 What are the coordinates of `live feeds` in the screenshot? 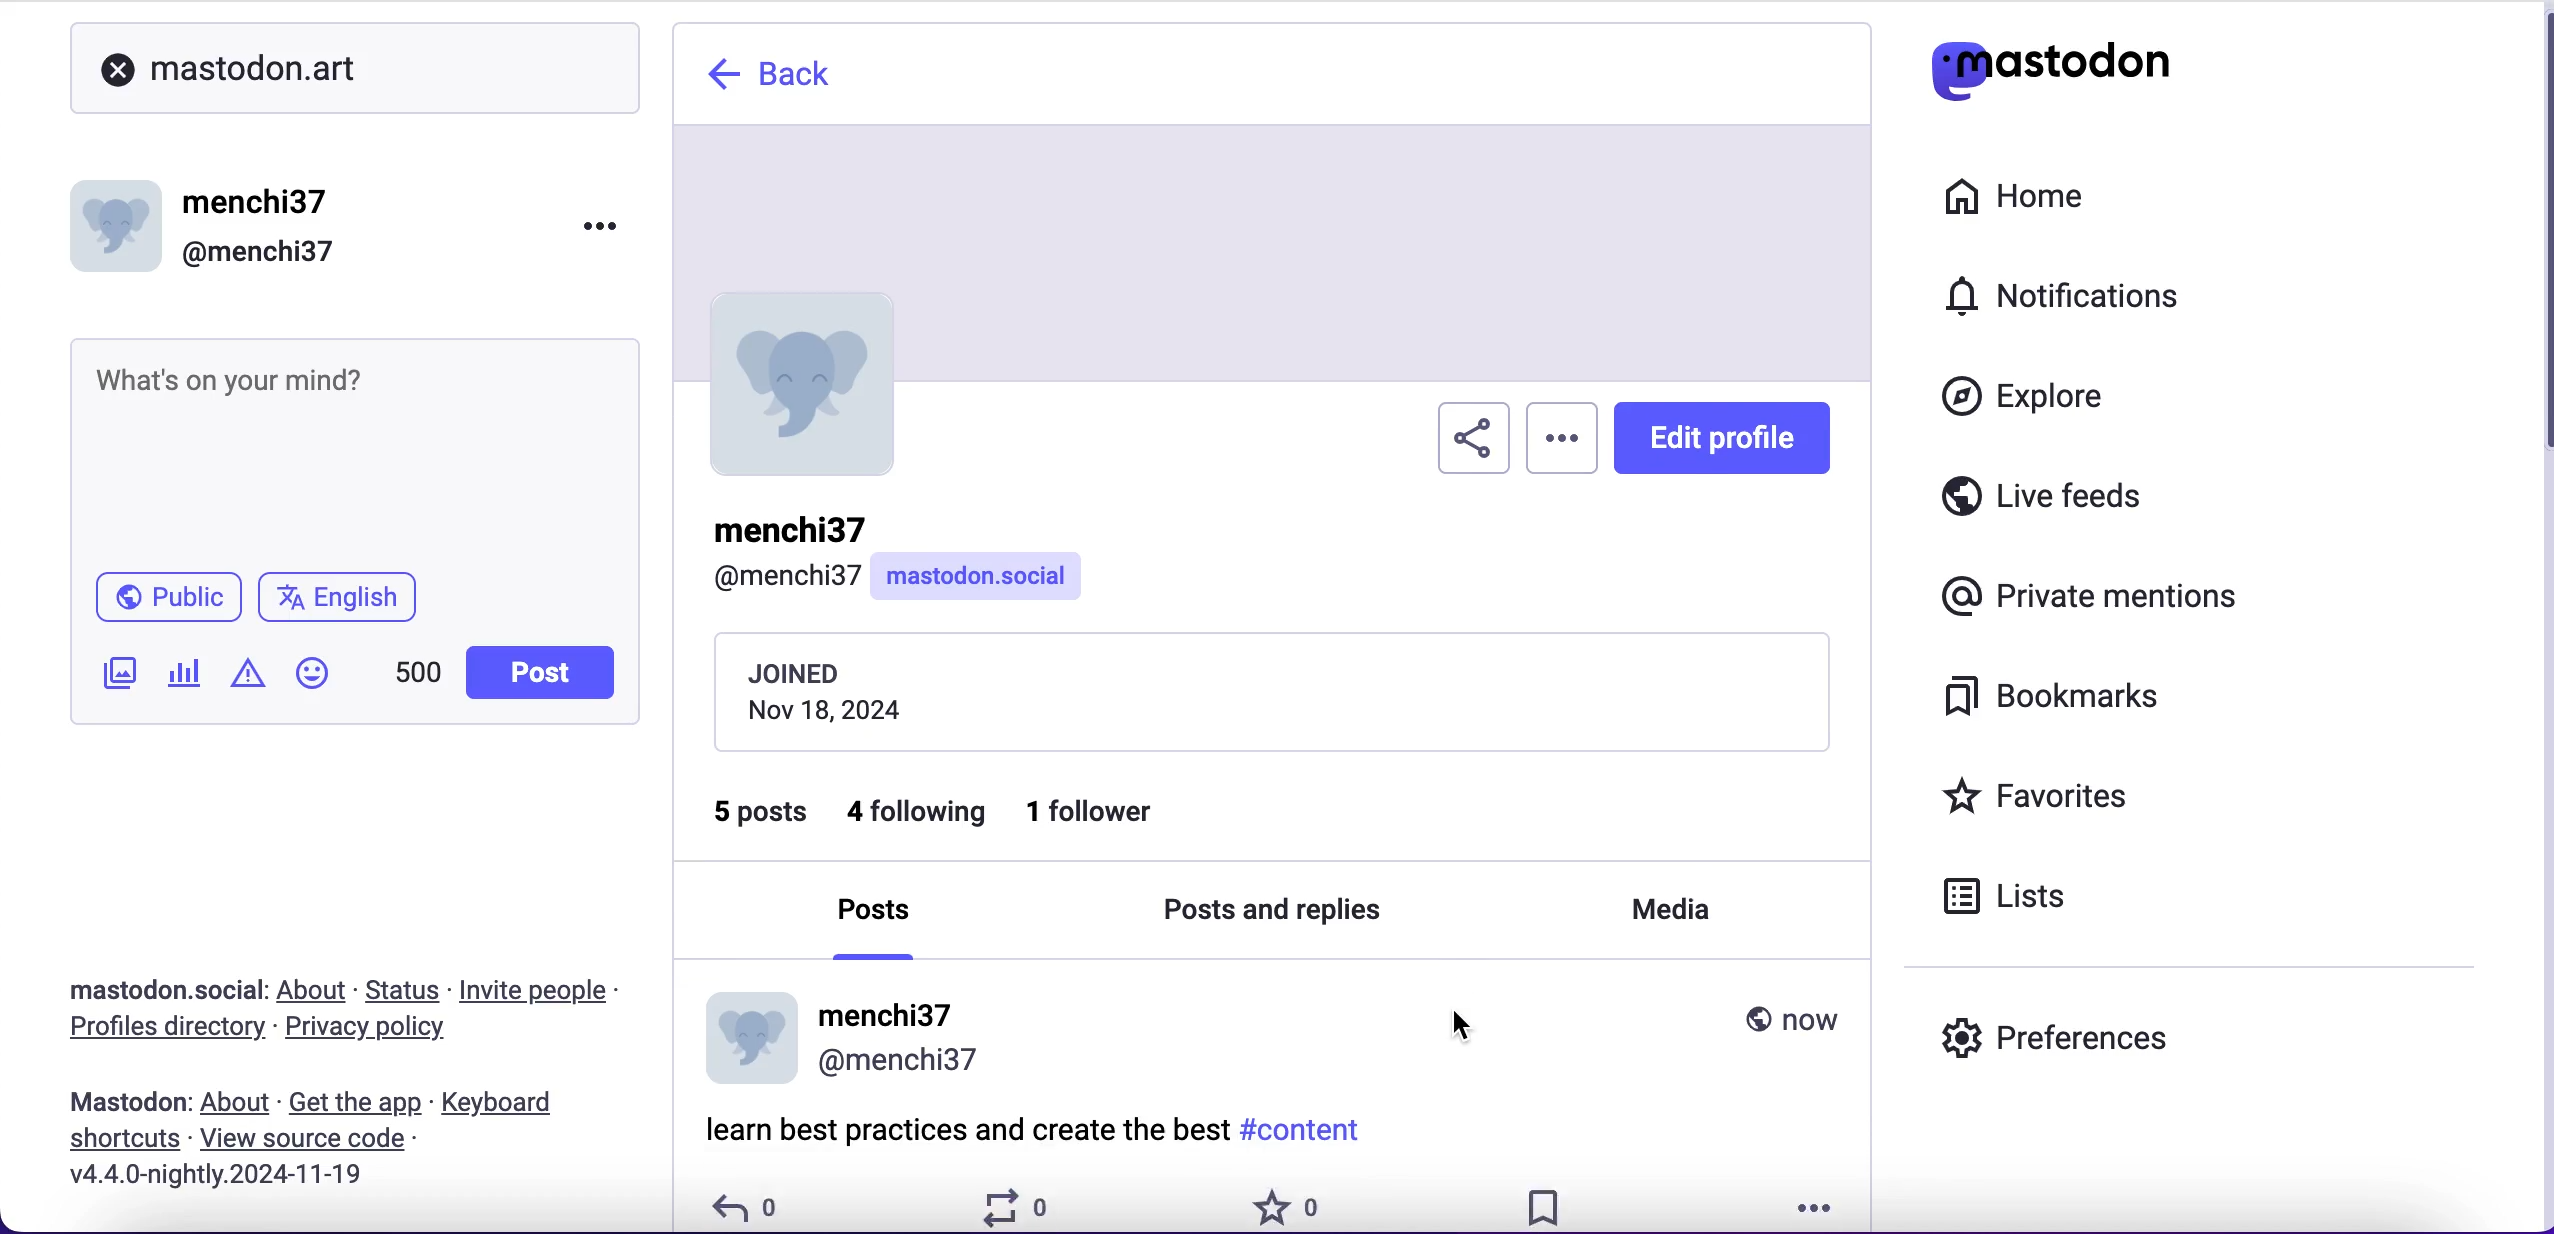 It's located at (2112, 497).